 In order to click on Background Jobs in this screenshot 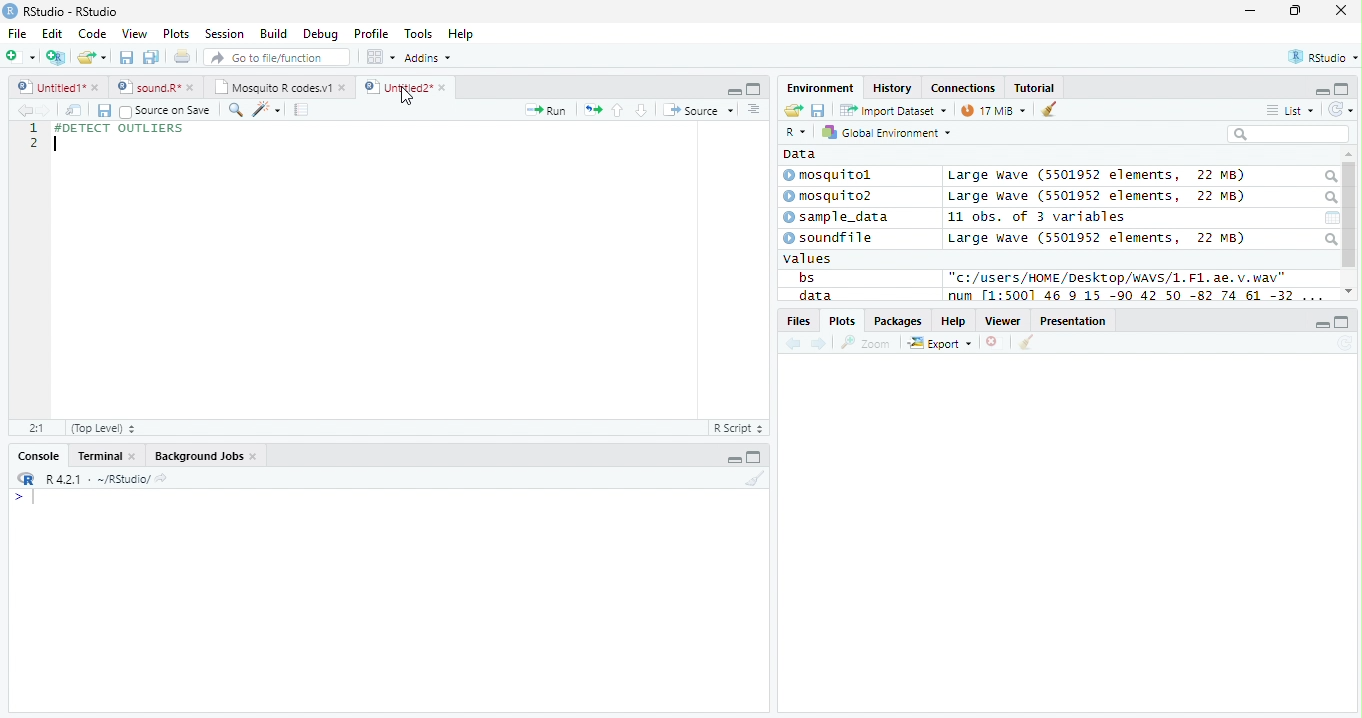, I will do `click(204, 456)`.